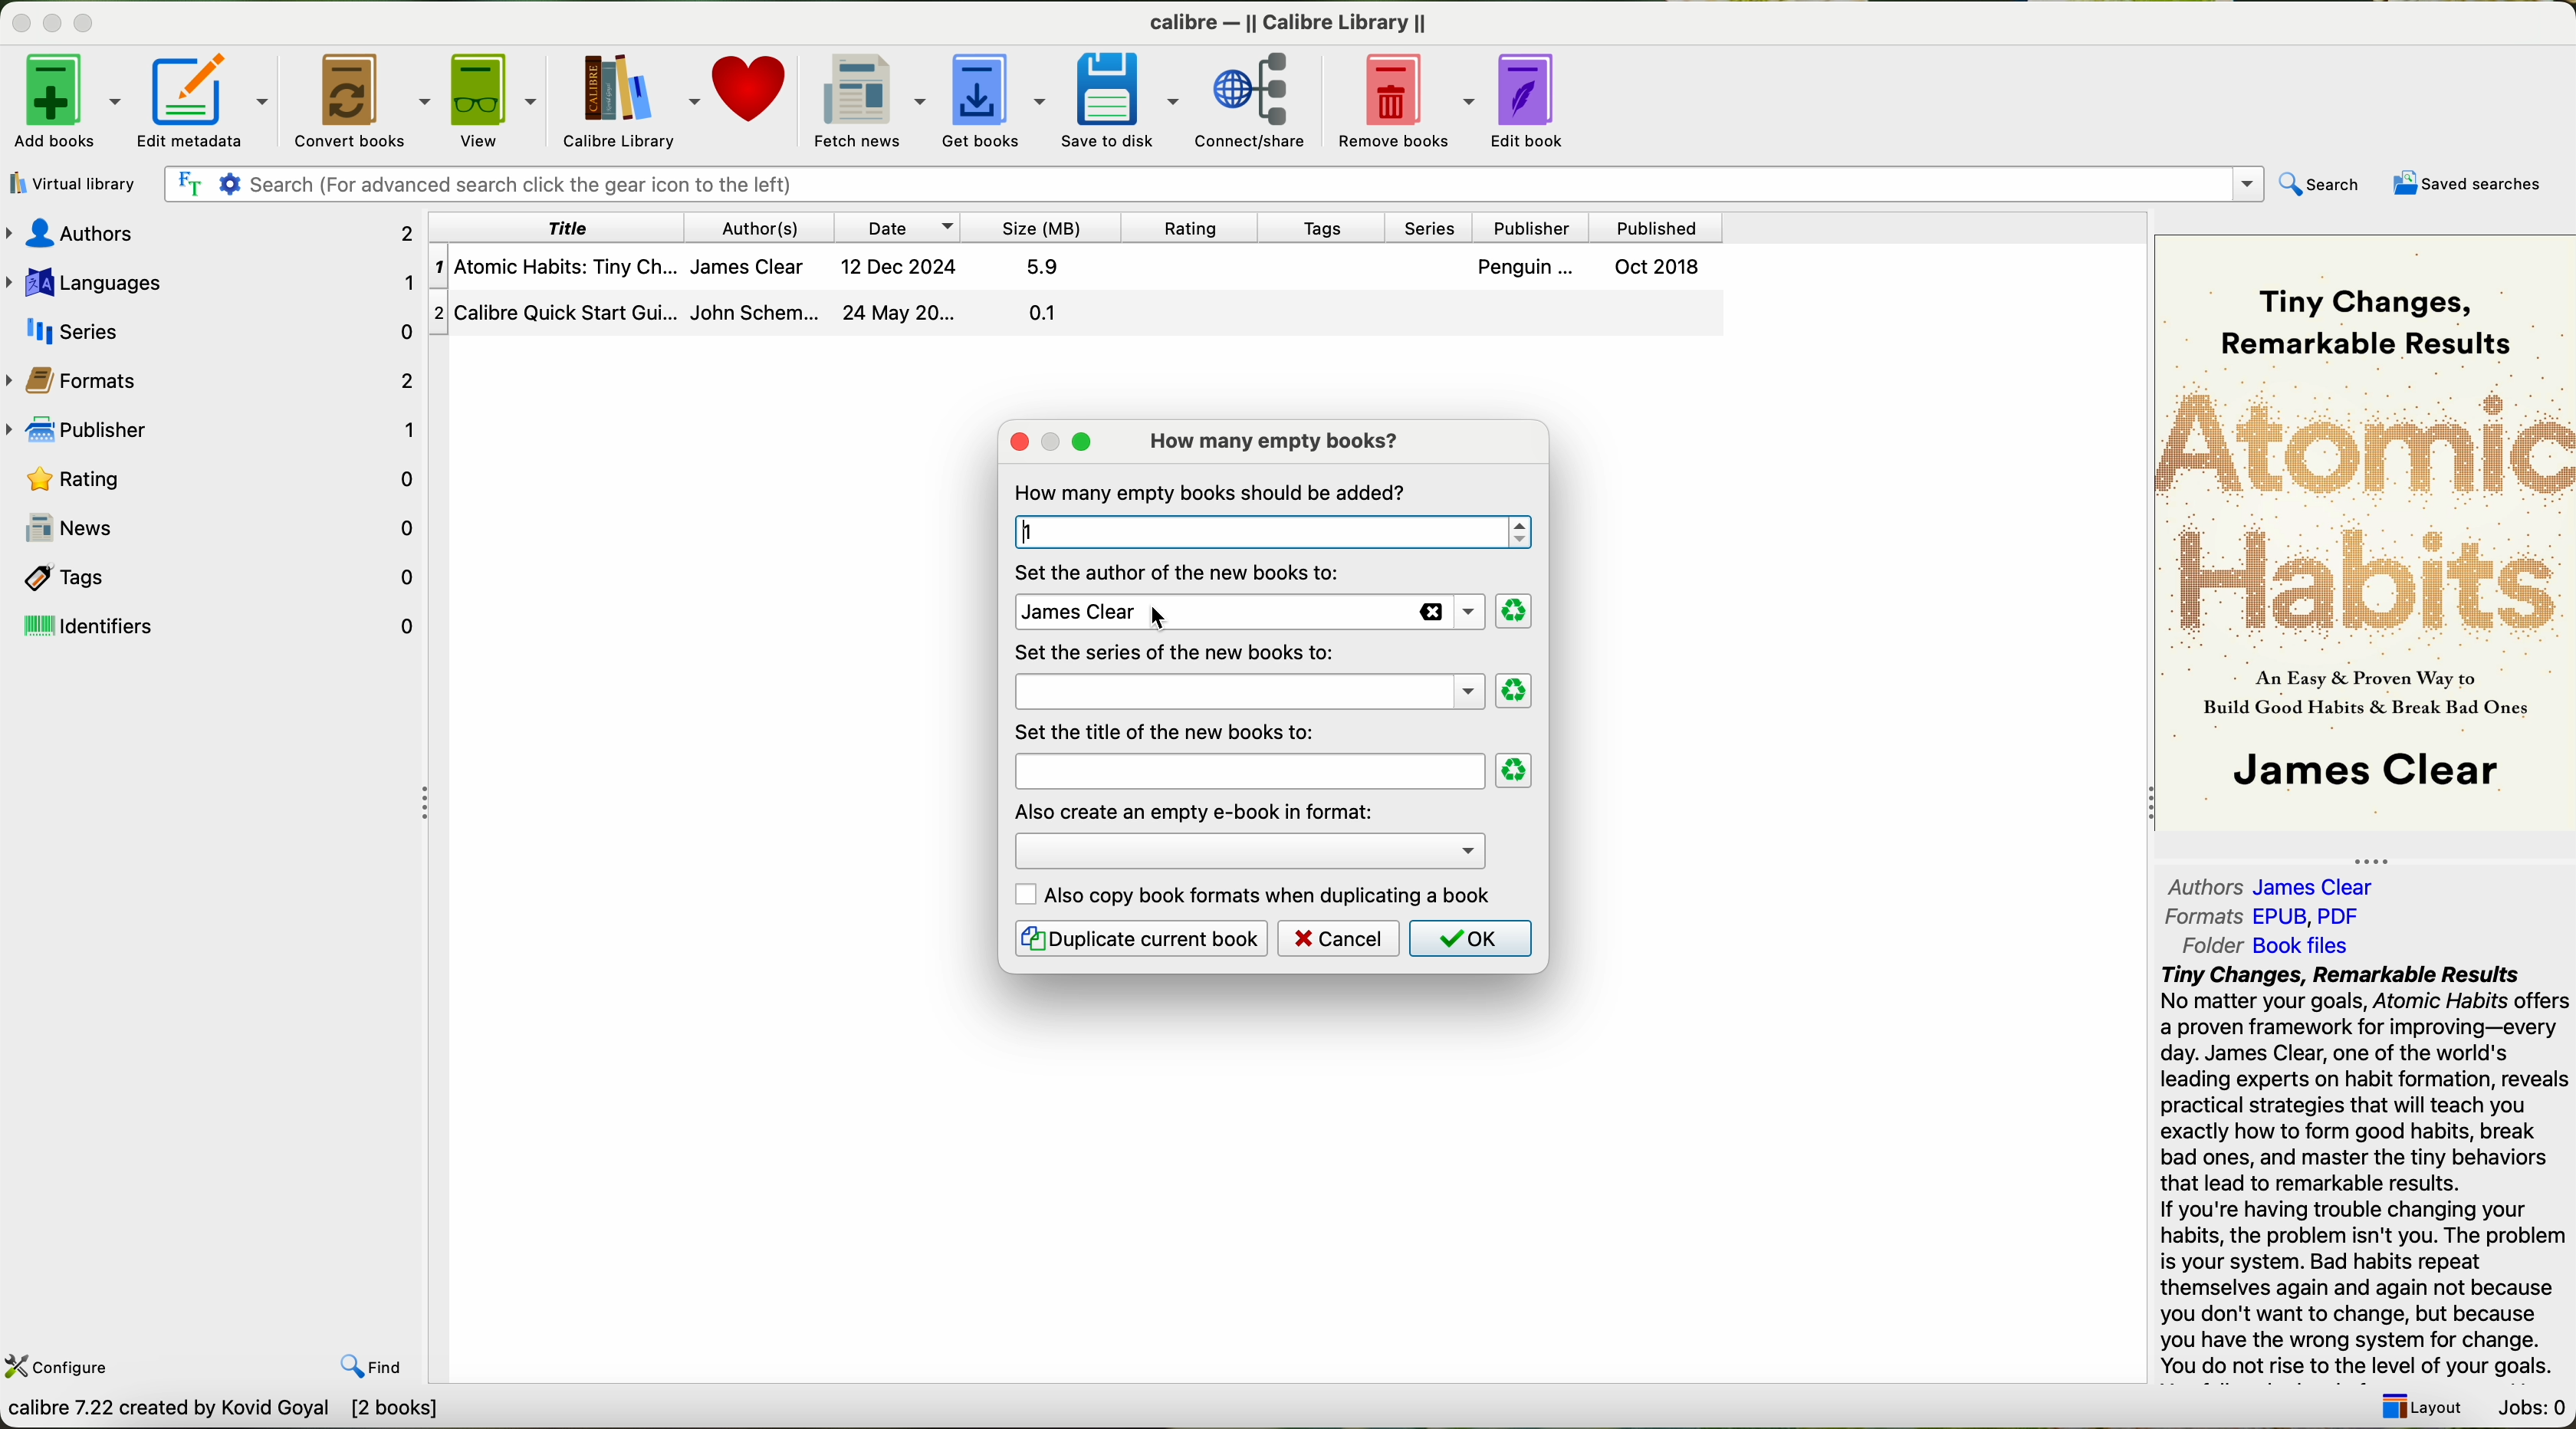  What do you see at coordinates (1666, 224) in the screenshot?
I see `published` at bounding box center [1666, 224].